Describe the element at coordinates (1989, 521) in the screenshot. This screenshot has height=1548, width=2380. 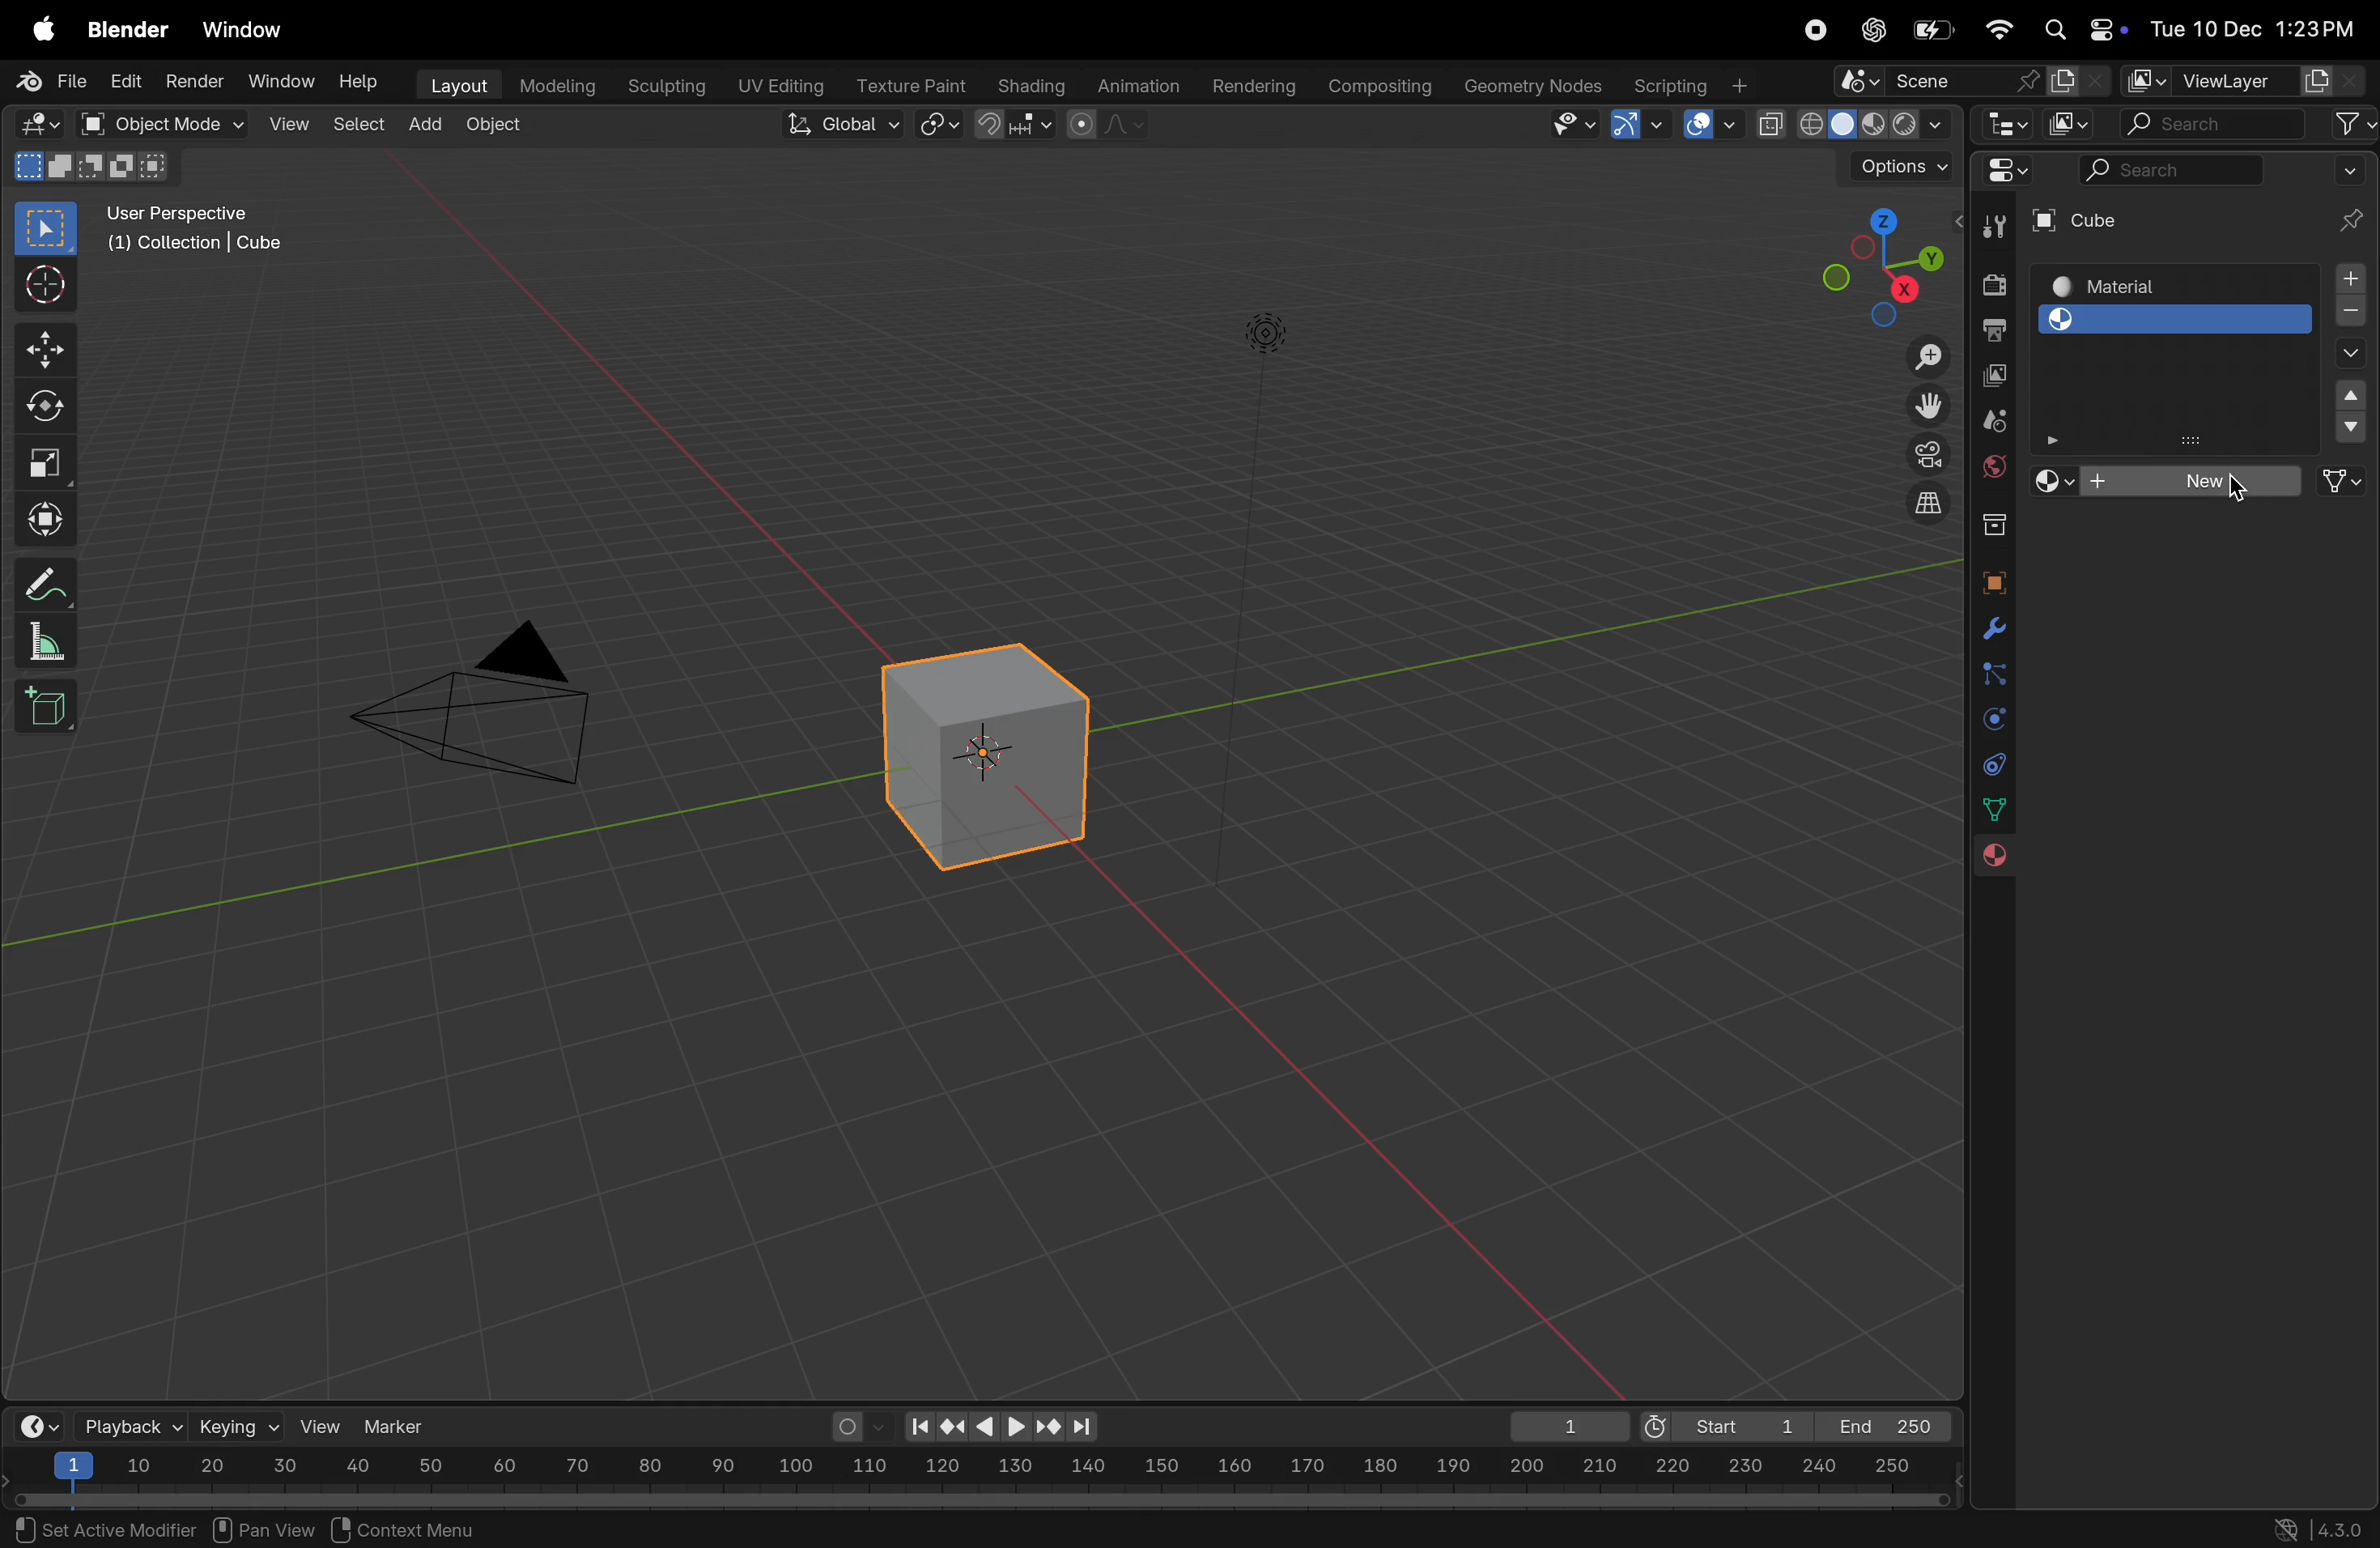
I see `collection` at that location.